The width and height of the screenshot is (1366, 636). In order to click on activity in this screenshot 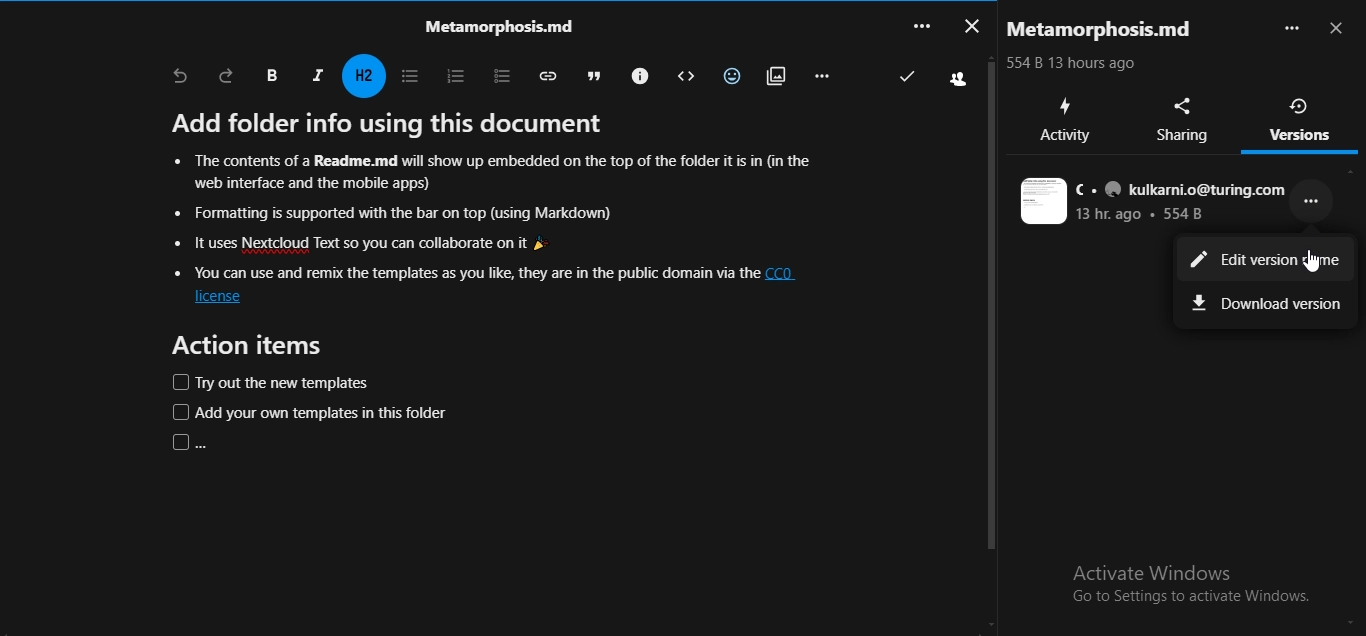, I will do `click(1065, 120)`.